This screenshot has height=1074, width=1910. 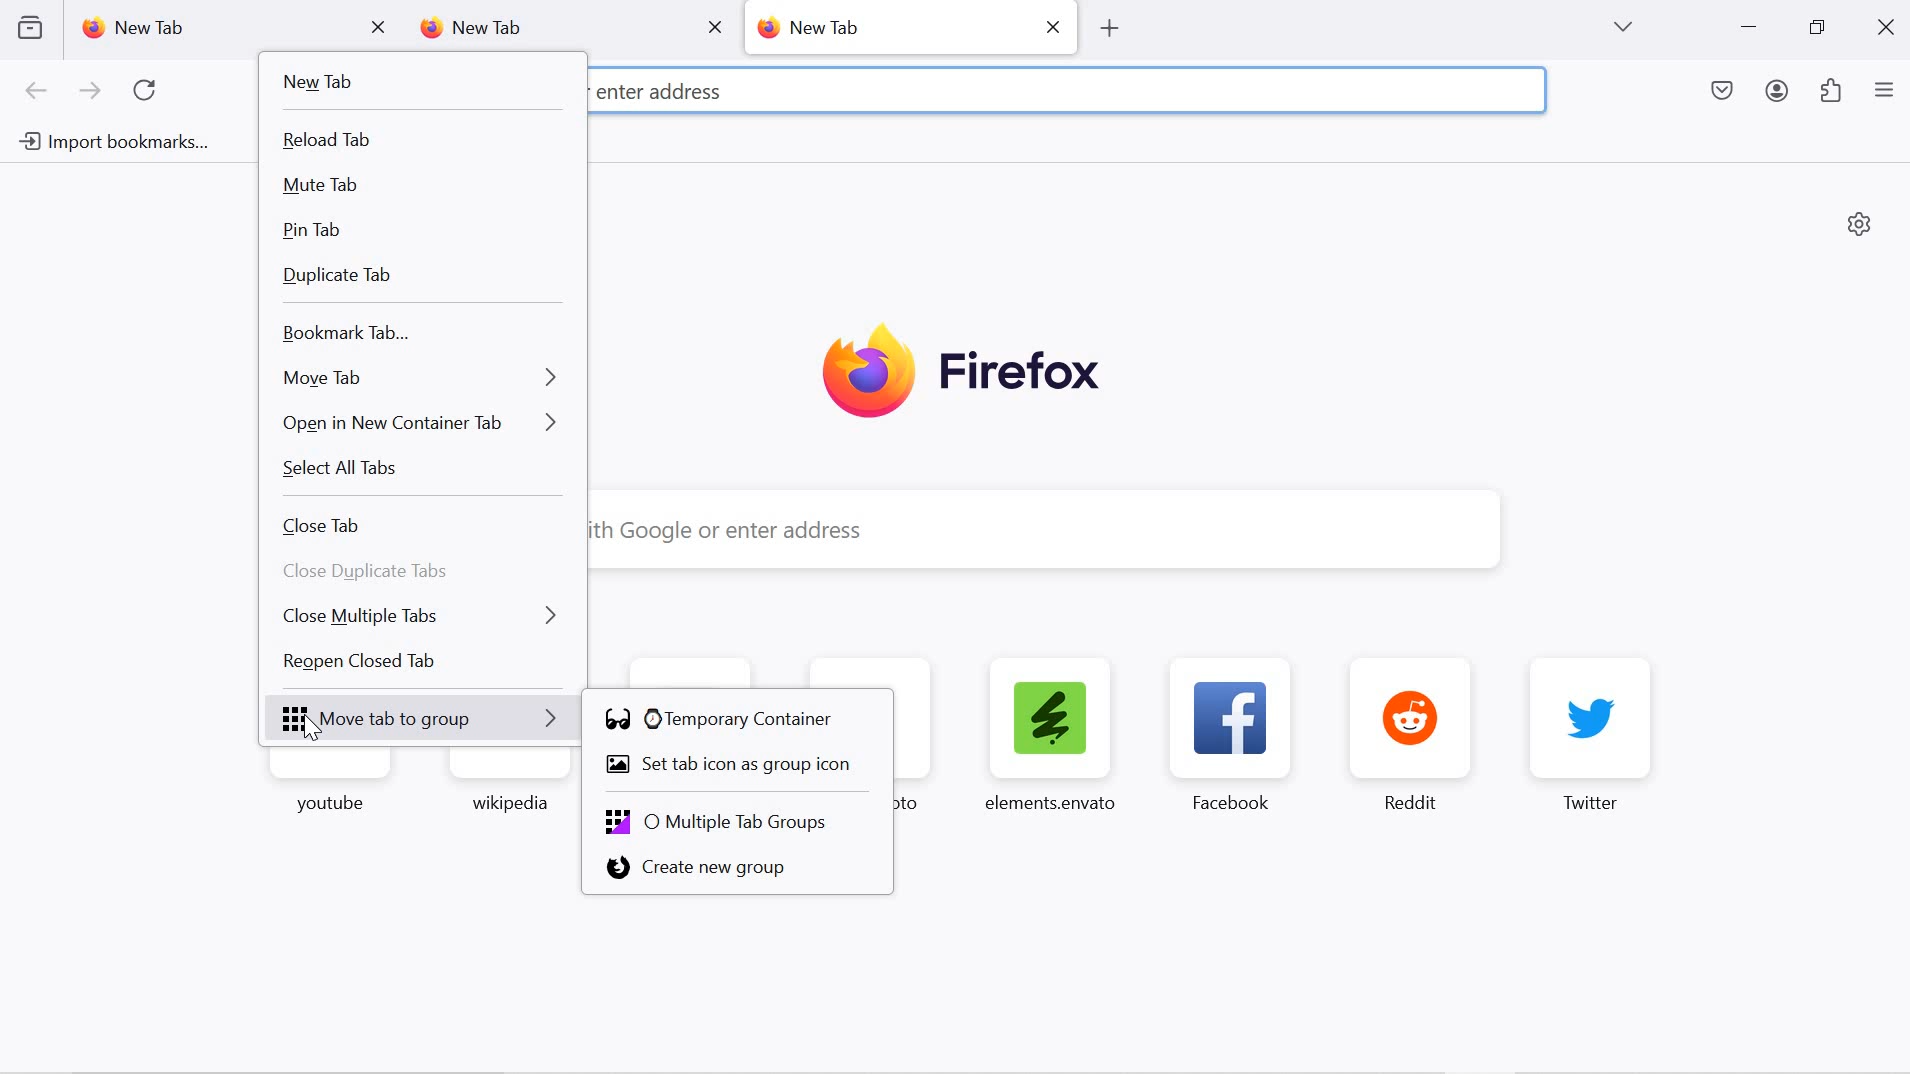 What do you see at coordinates (421, 422) in the screenshot?
I see `open in new container tab` at bounding box center [421, 422].